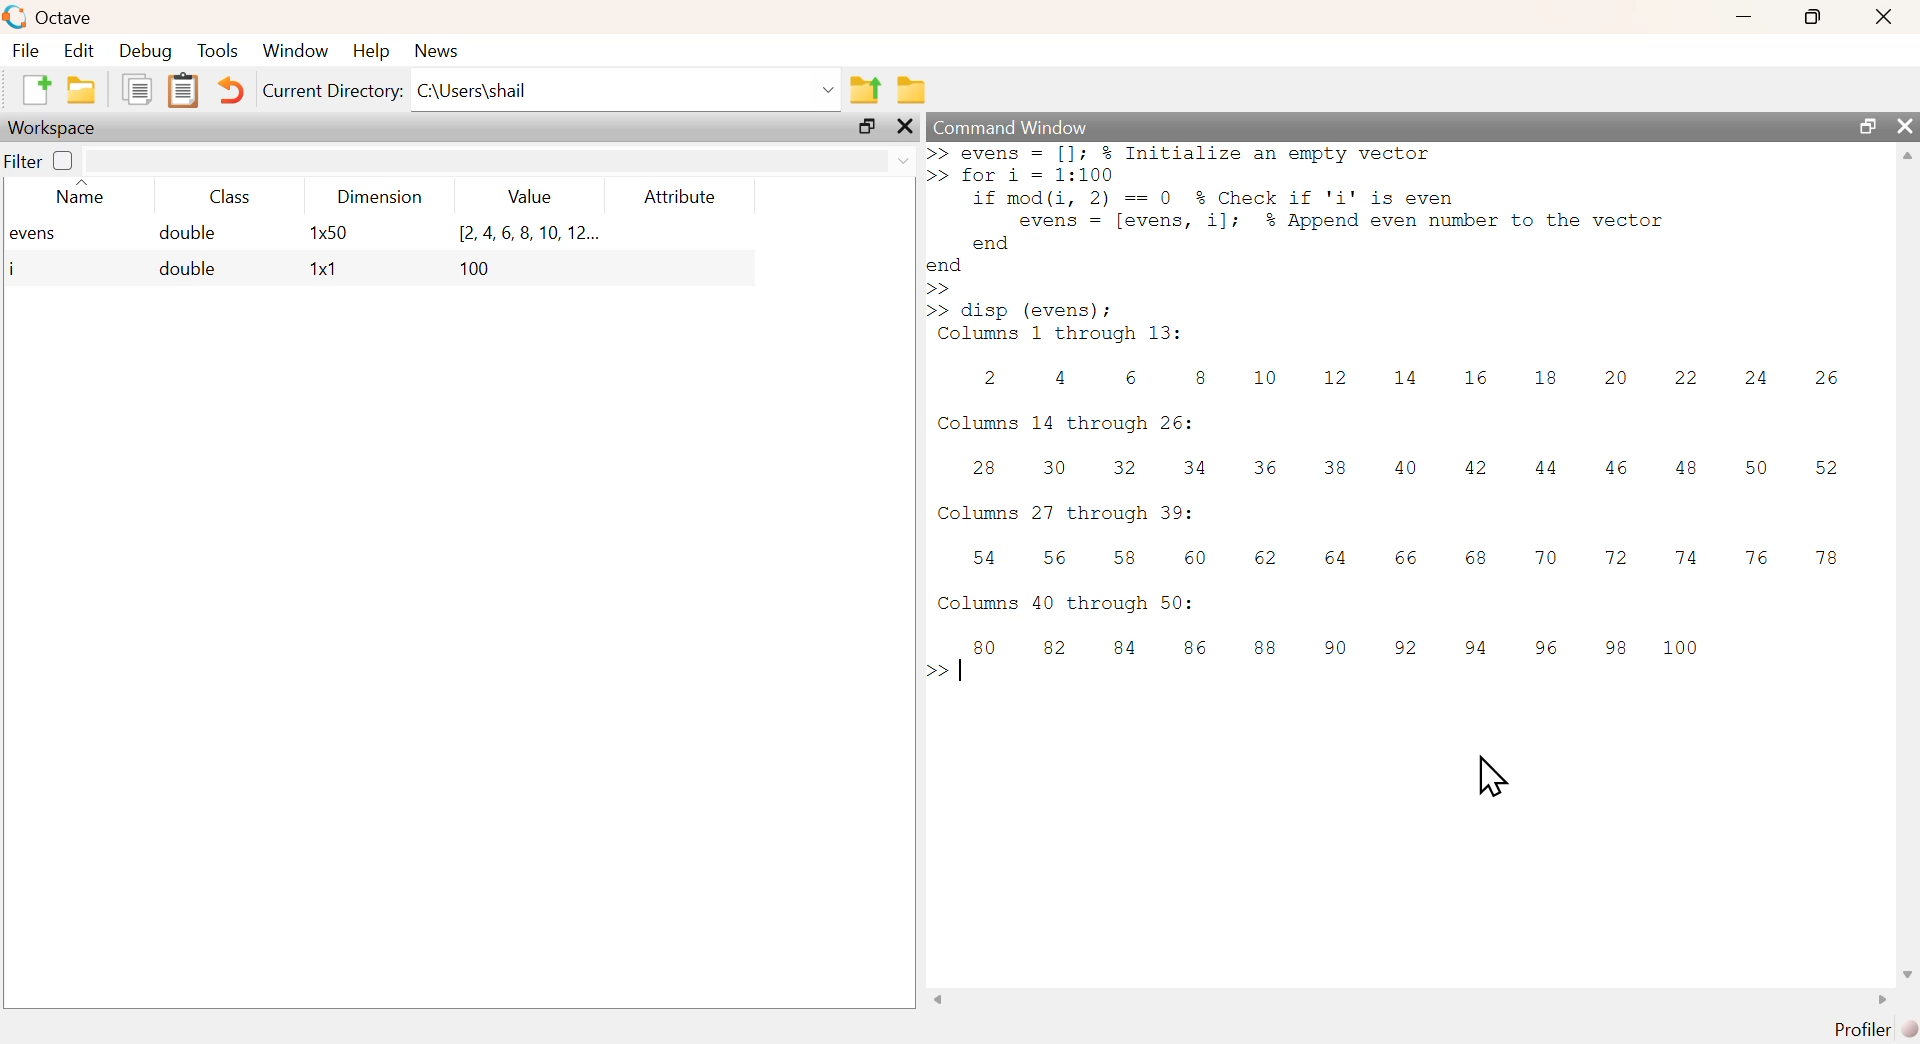 Image resolution: width=1920 pixels, height=1044 pixels. What do you see at coordinates (374, 199) in the screenshot?
I see `dimension` at bounding box center [374, 199].